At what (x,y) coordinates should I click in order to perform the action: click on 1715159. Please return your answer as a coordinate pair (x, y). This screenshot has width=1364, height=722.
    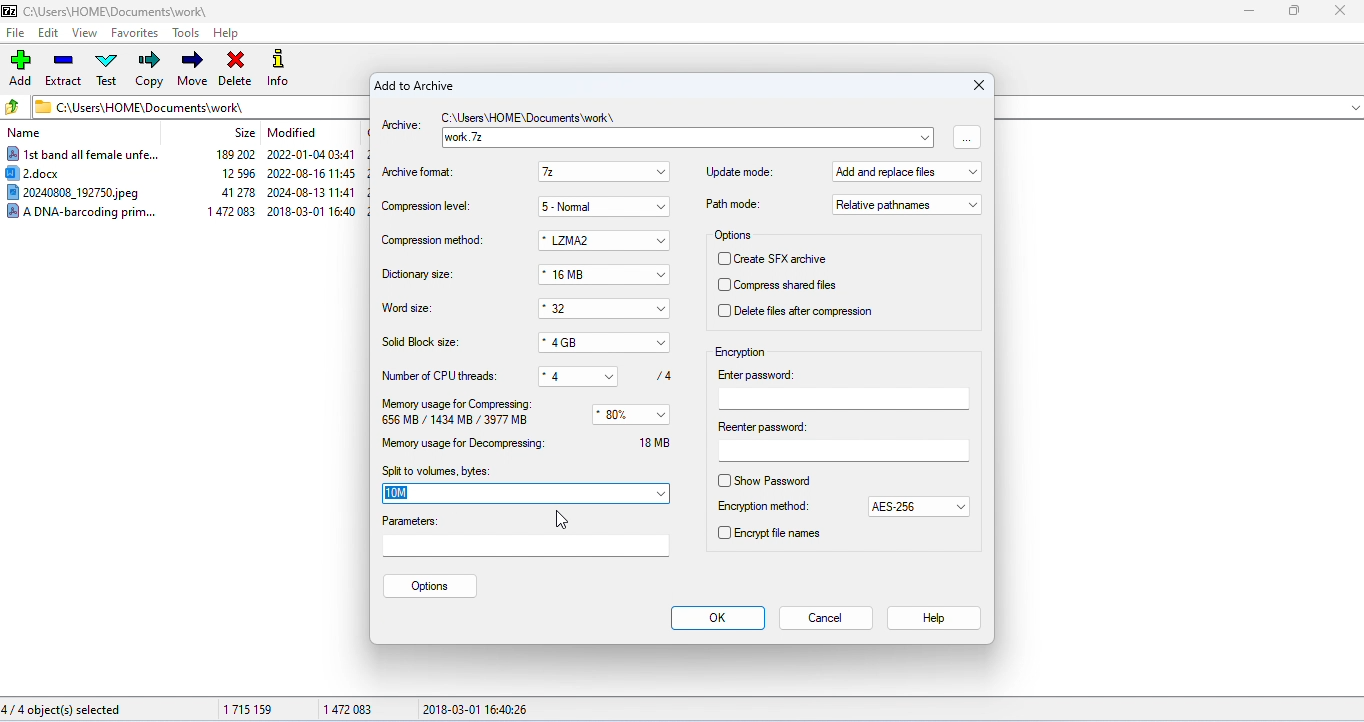
    Looking at the image, I should click on (249, 709).